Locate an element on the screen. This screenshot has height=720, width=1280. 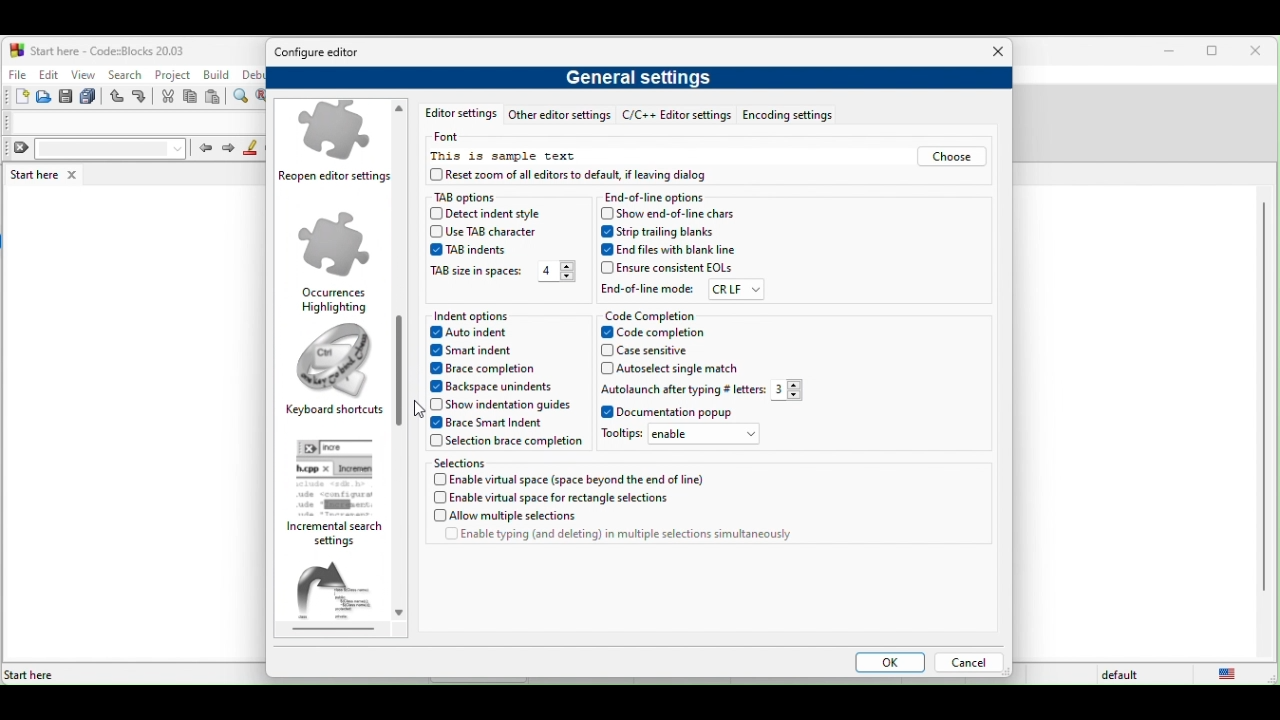
copy is located at coordinates (191, 98).